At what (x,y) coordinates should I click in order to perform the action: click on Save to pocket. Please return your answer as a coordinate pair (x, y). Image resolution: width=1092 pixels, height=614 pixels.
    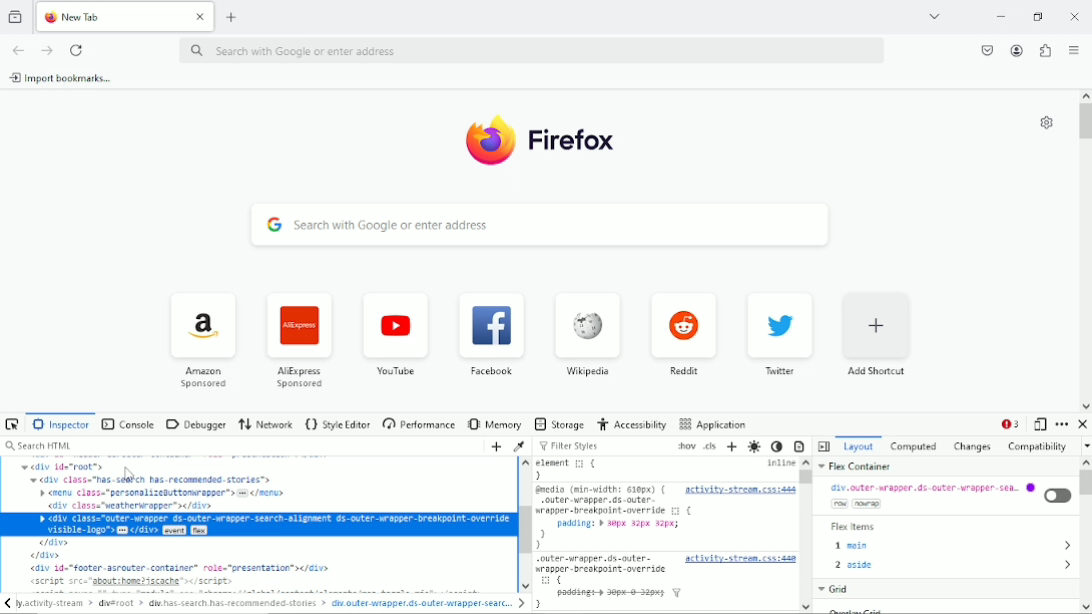
    Looking at the image, I should click on (984, 50).